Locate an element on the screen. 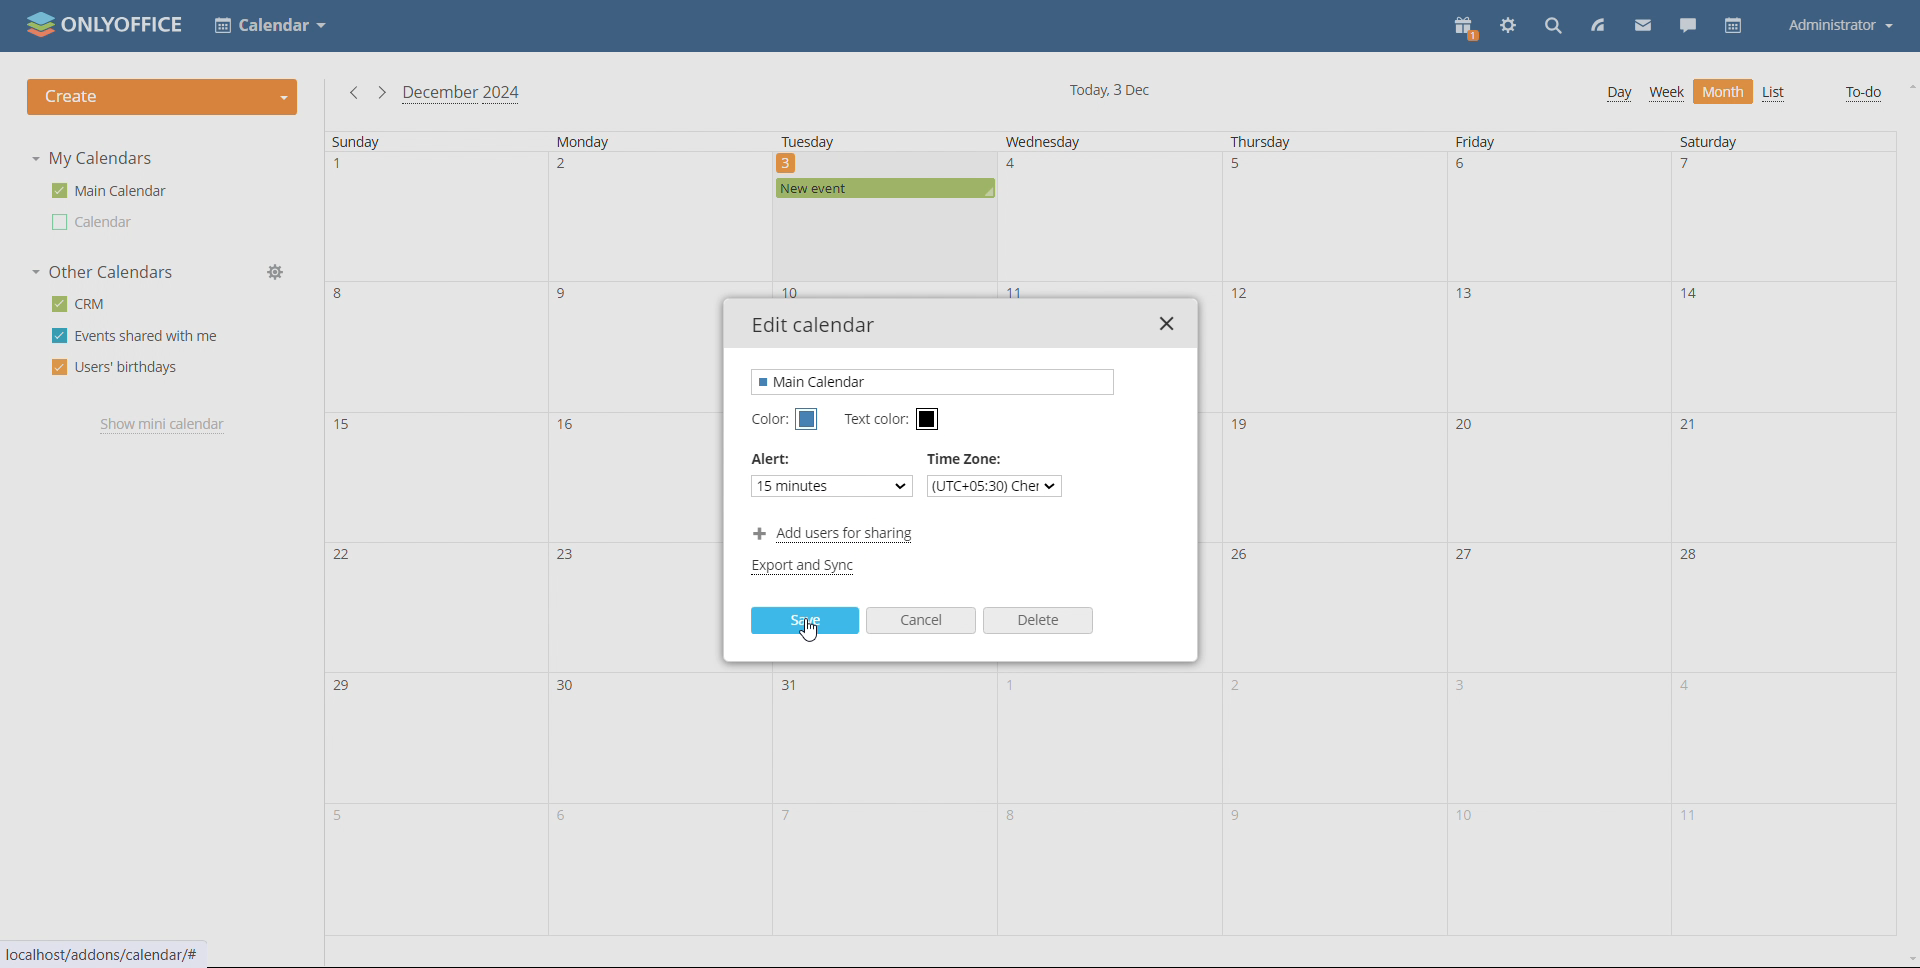 The height and width of the screenshot is (968, 1920). wednesday is located at coordinates (1070, 141).